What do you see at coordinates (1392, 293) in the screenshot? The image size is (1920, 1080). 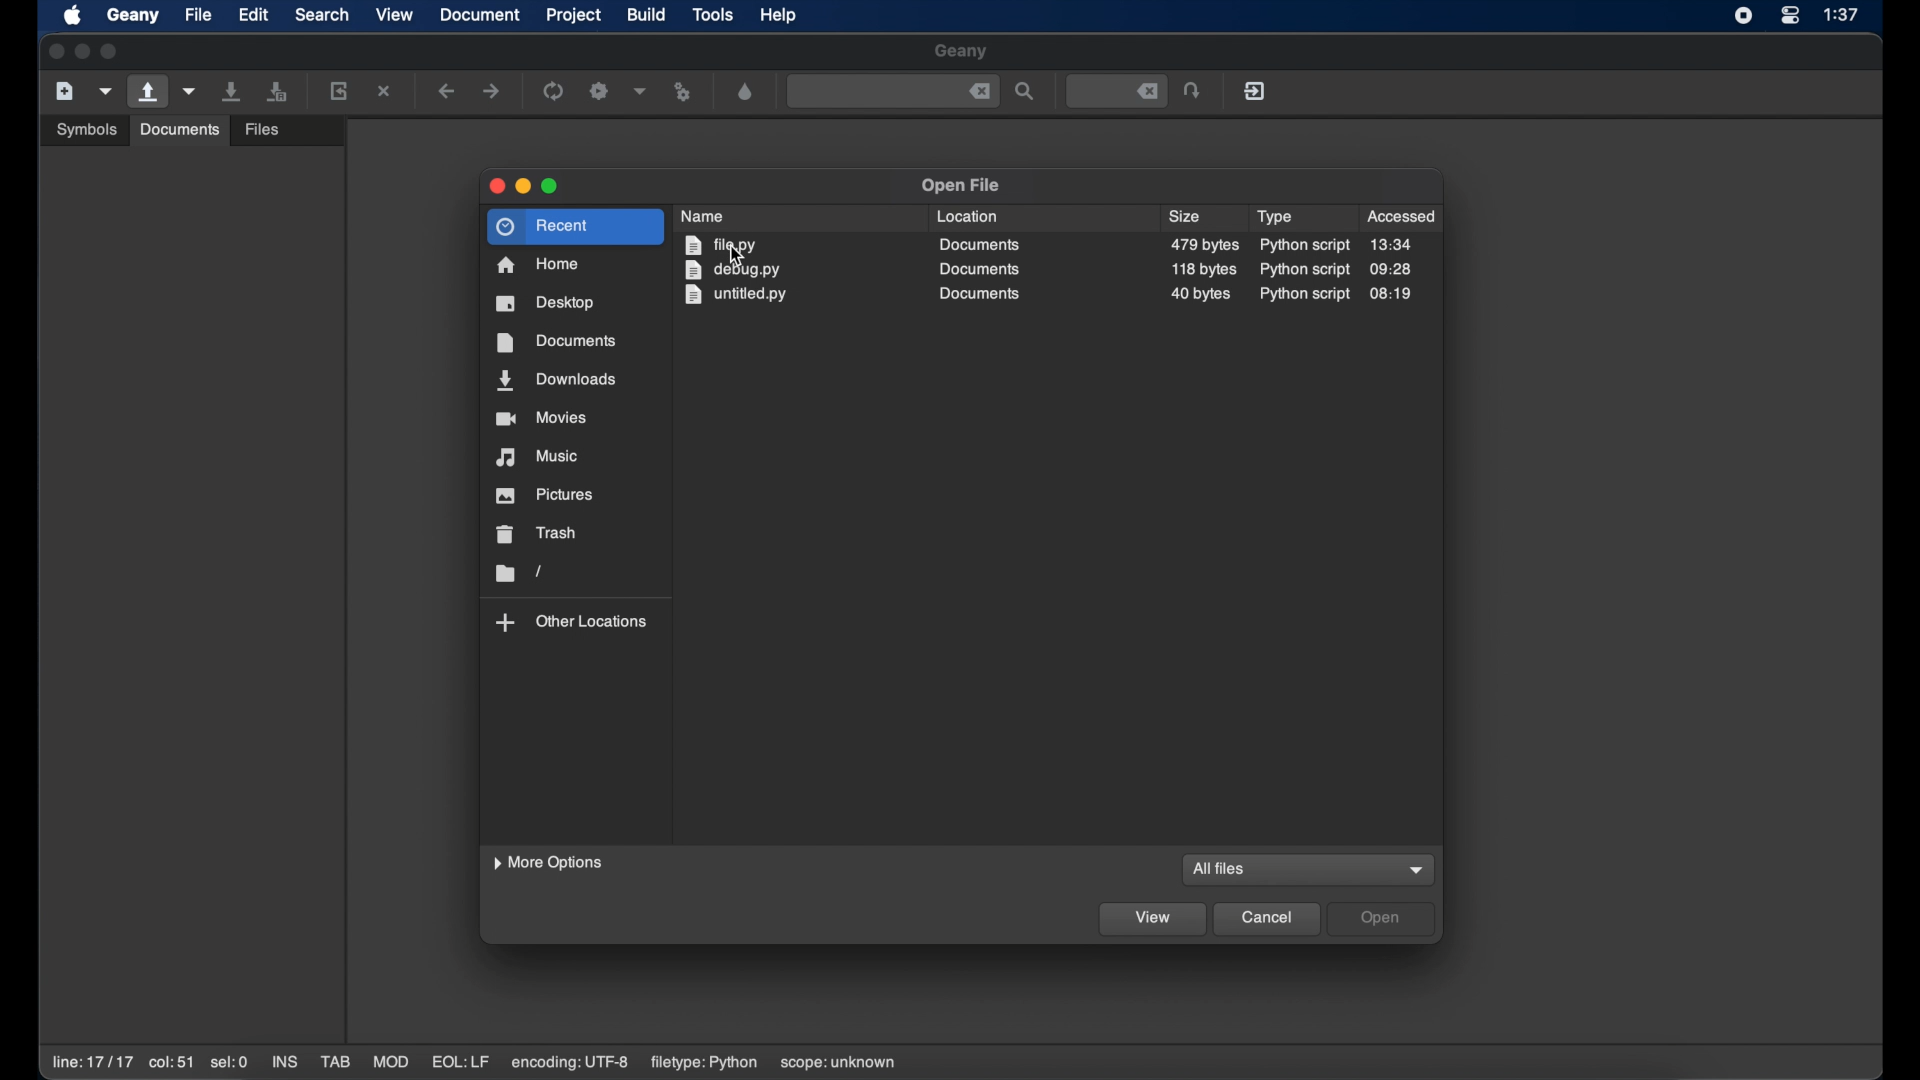 I see `08:19` at bounding box center [1392, 293].